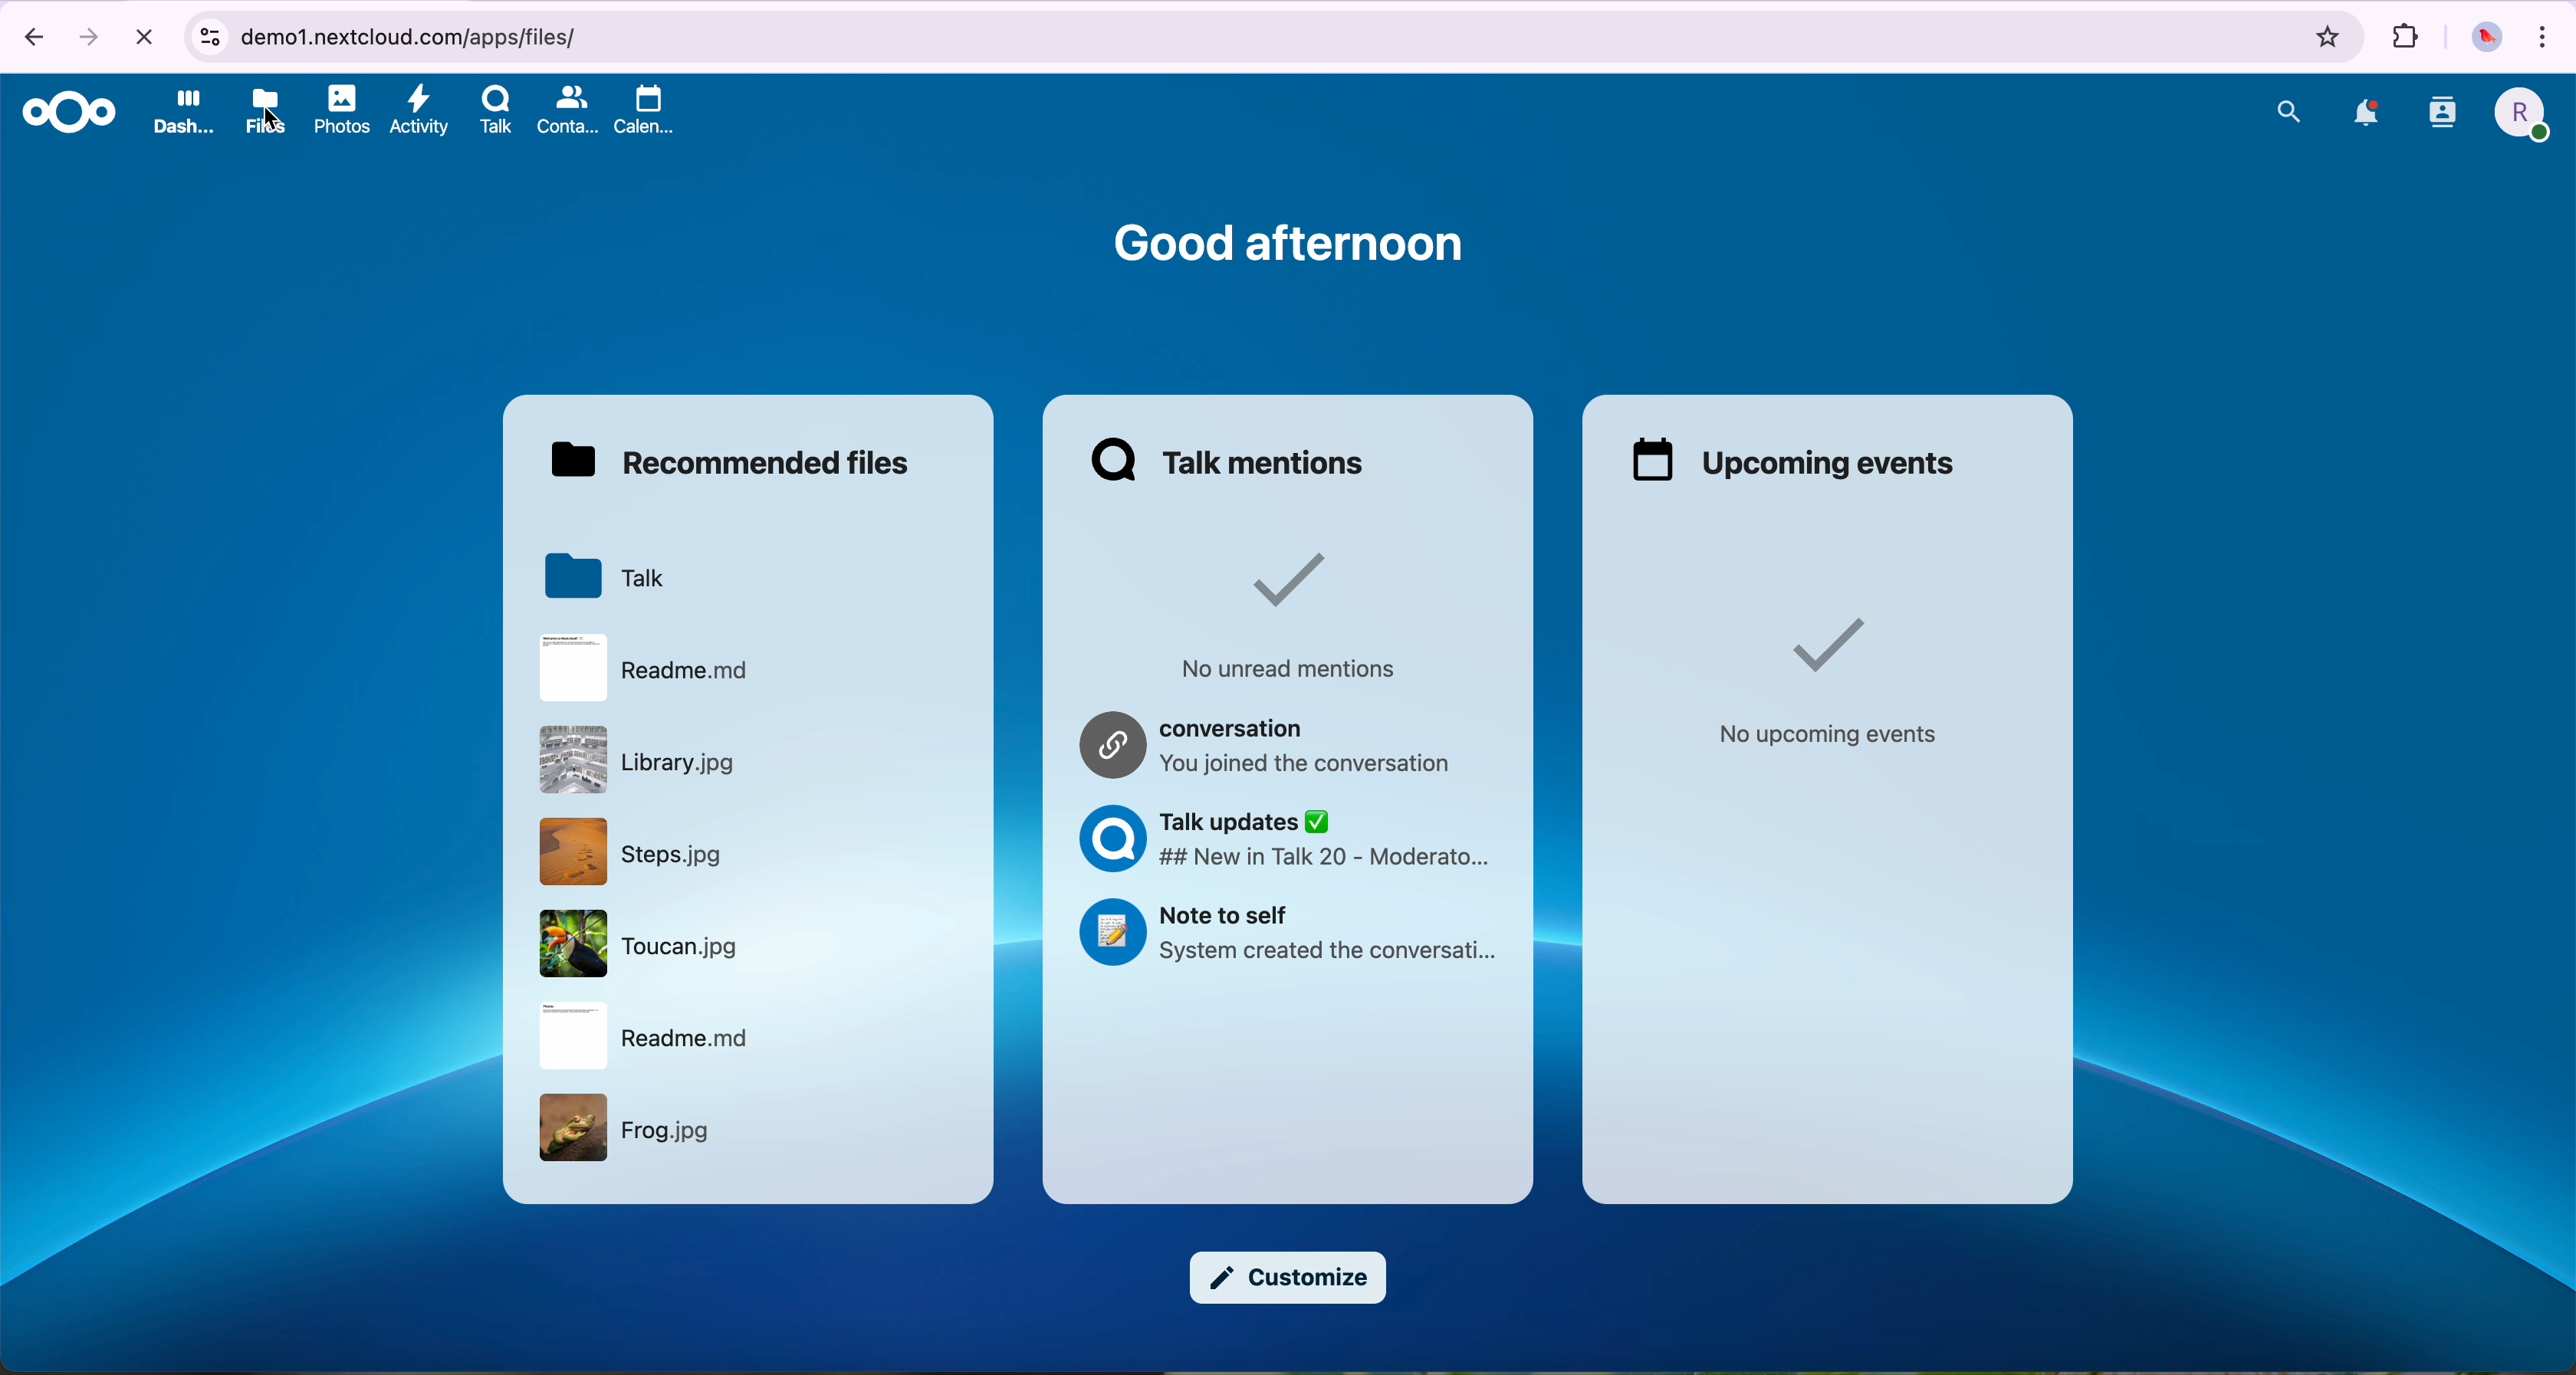 Image resolution: width=2576 pixels, height=1375 pixels. I want to click on talk, so click(604, 574).